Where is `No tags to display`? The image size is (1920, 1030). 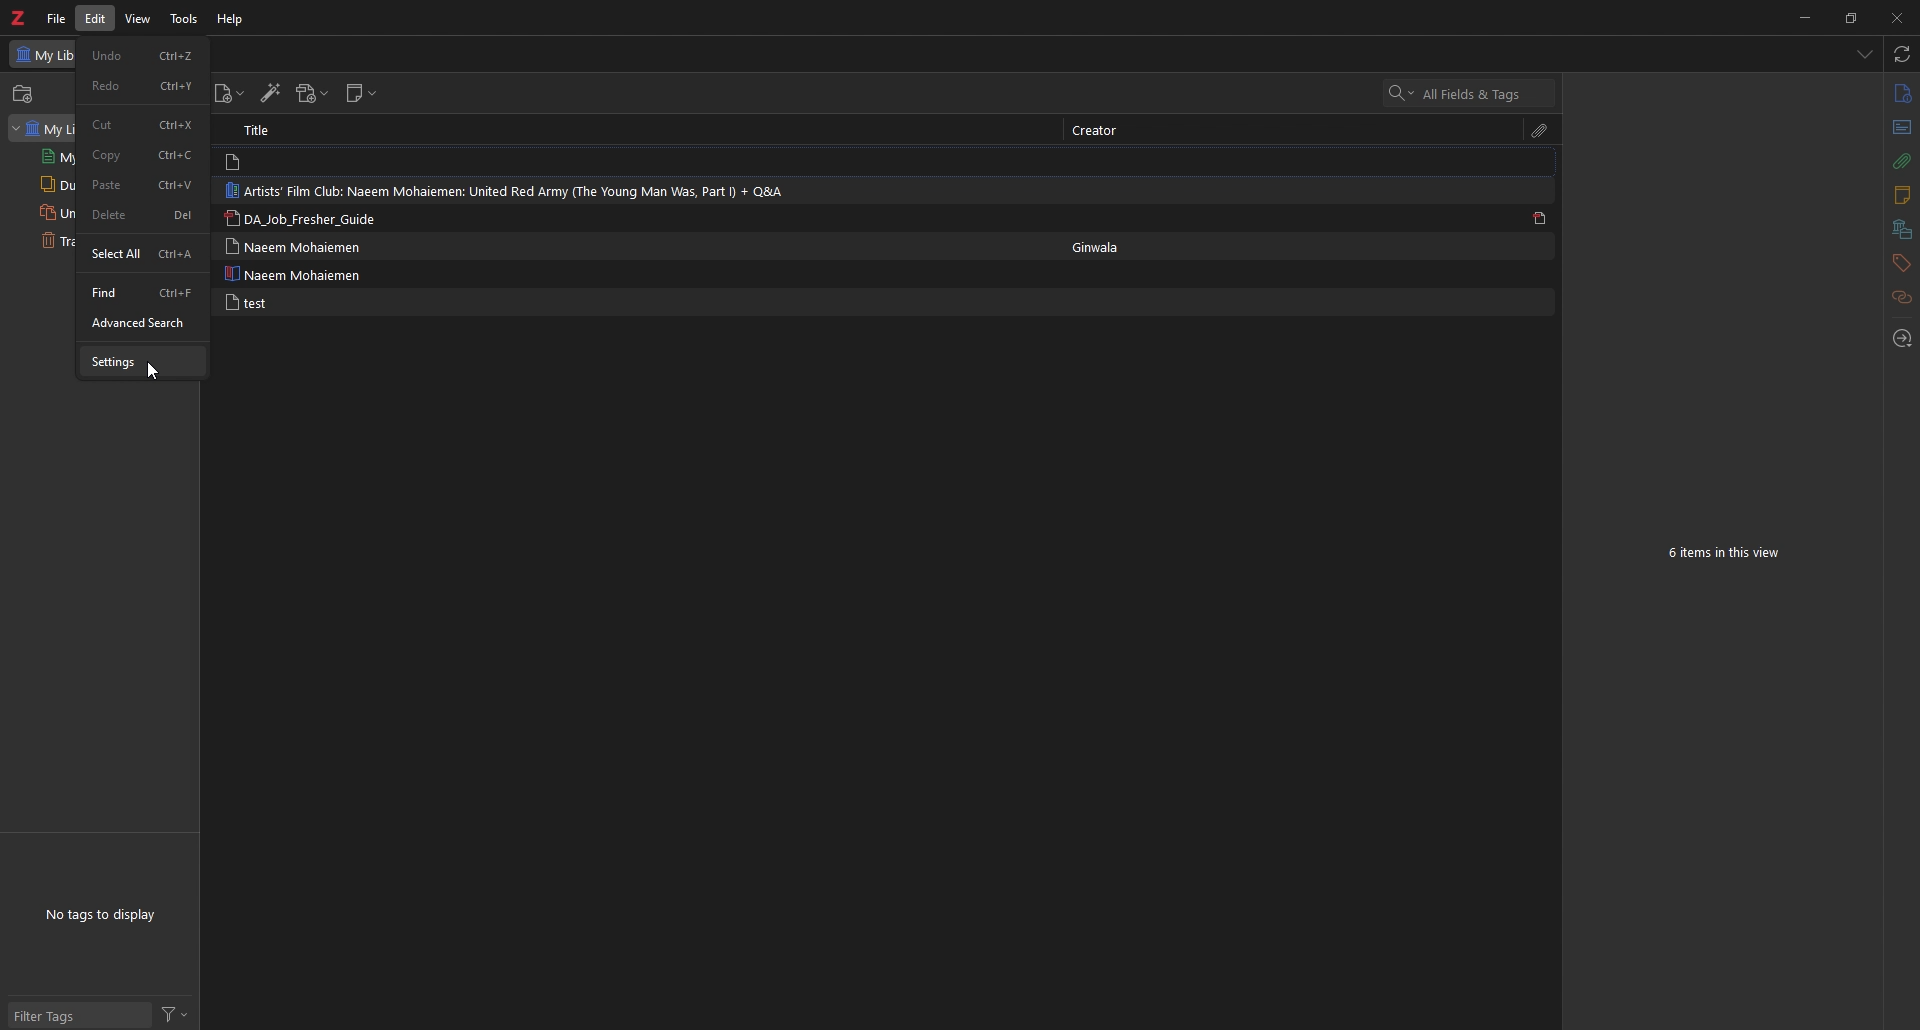
No tags to display is located at coordinates (103, 913).